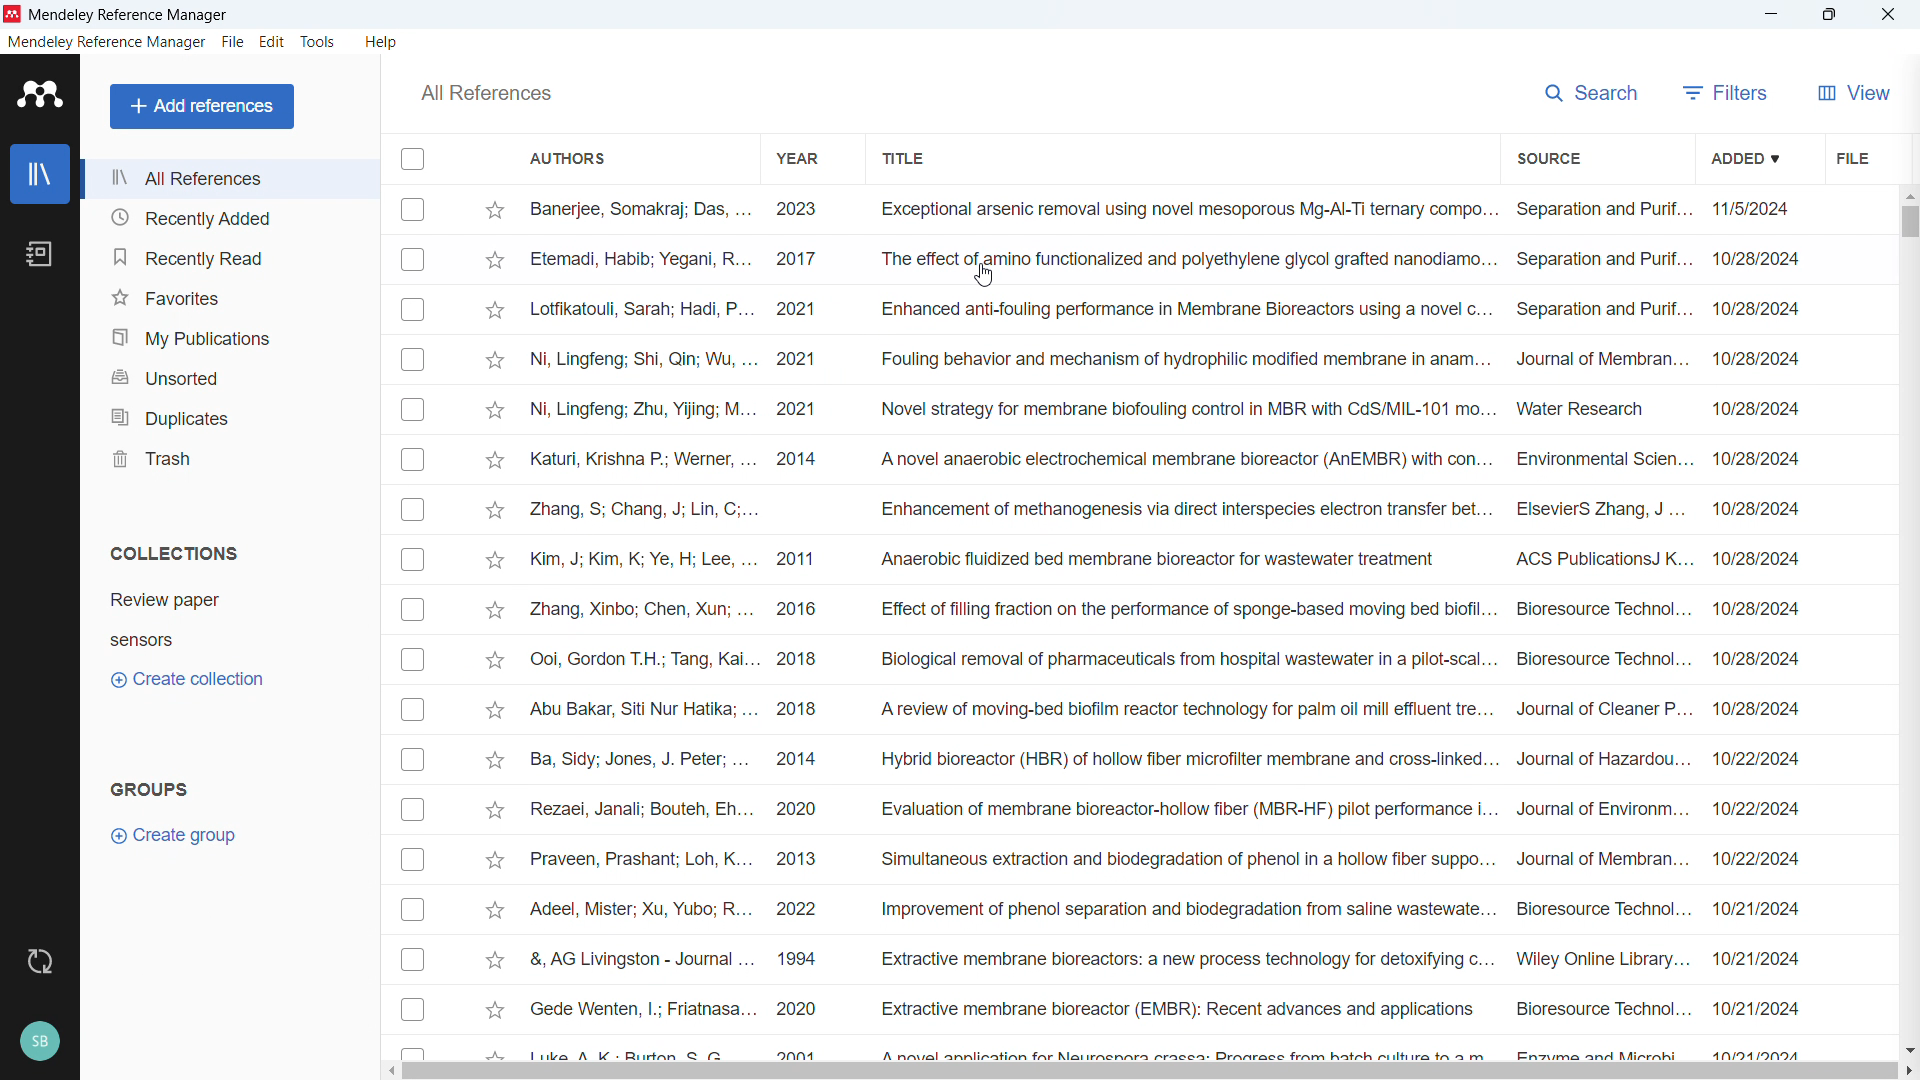  Describe the element at coordinates (1852, 157) in the screenshot. I see `File` at that location.